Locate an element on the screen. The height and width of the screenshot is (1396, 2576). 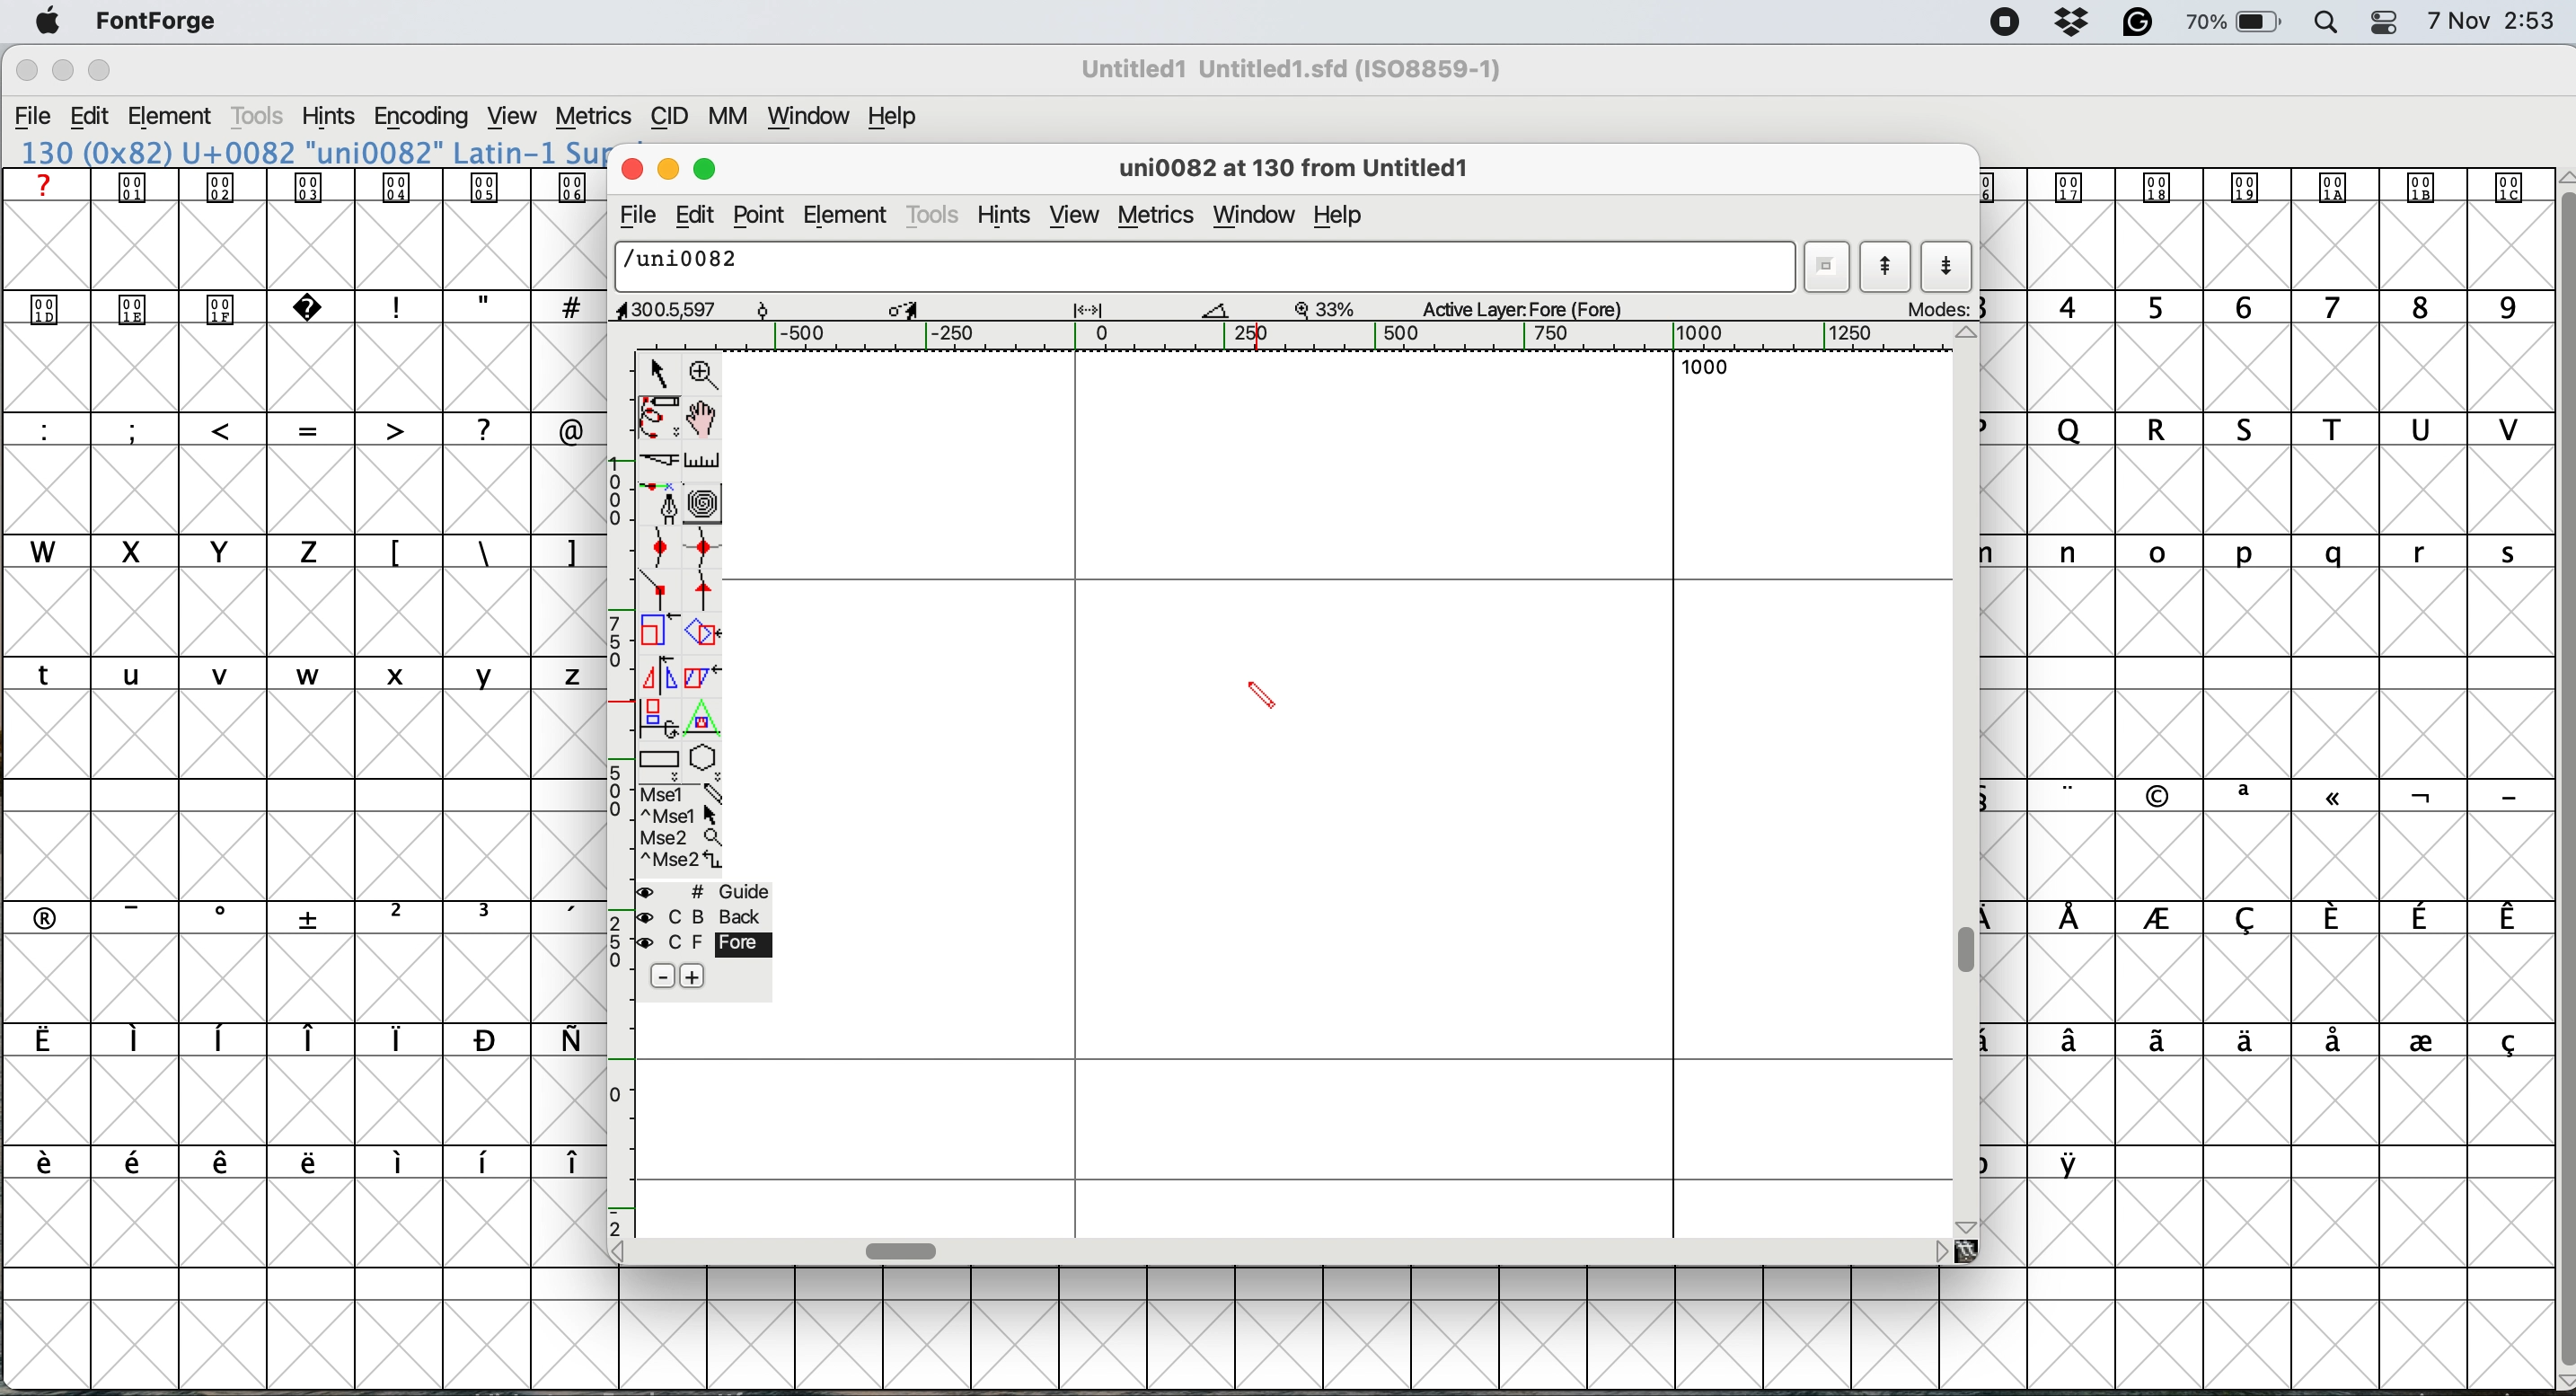
control center is located at coordinates (2391, 21).